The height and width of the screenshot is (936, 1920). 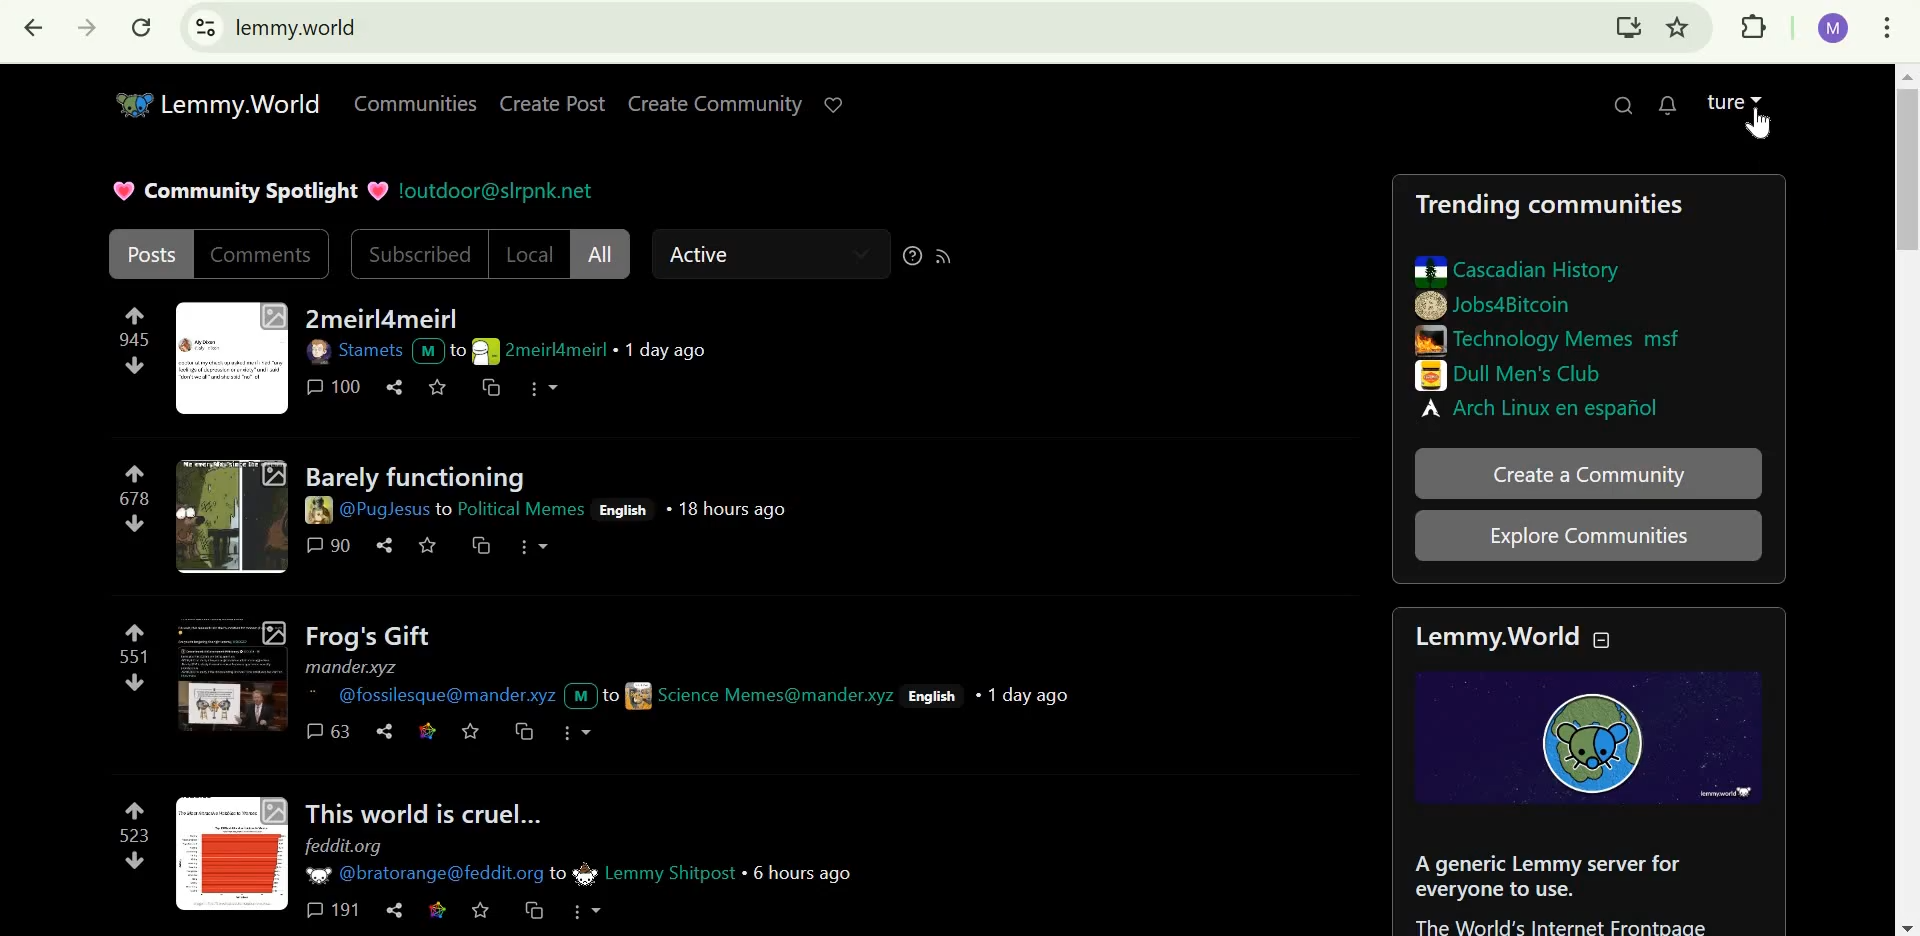 I want to click on more, so click(x=551, y=388).